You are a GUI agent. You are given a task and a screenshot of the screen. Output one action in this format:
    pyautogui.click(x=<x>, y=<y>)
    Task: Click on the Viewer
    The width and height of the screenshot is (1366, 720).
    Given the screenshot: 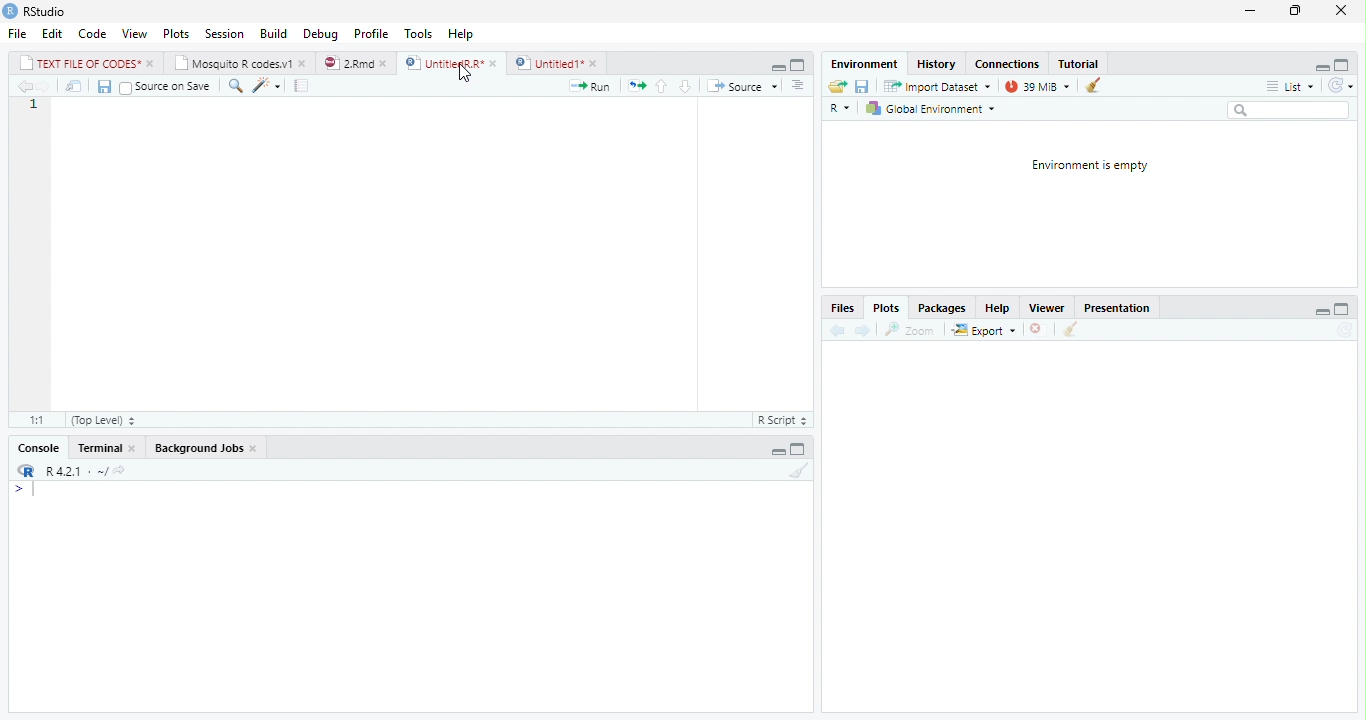 What is the action you would take?
    pyautogui.click(x=1049, y=307)
    